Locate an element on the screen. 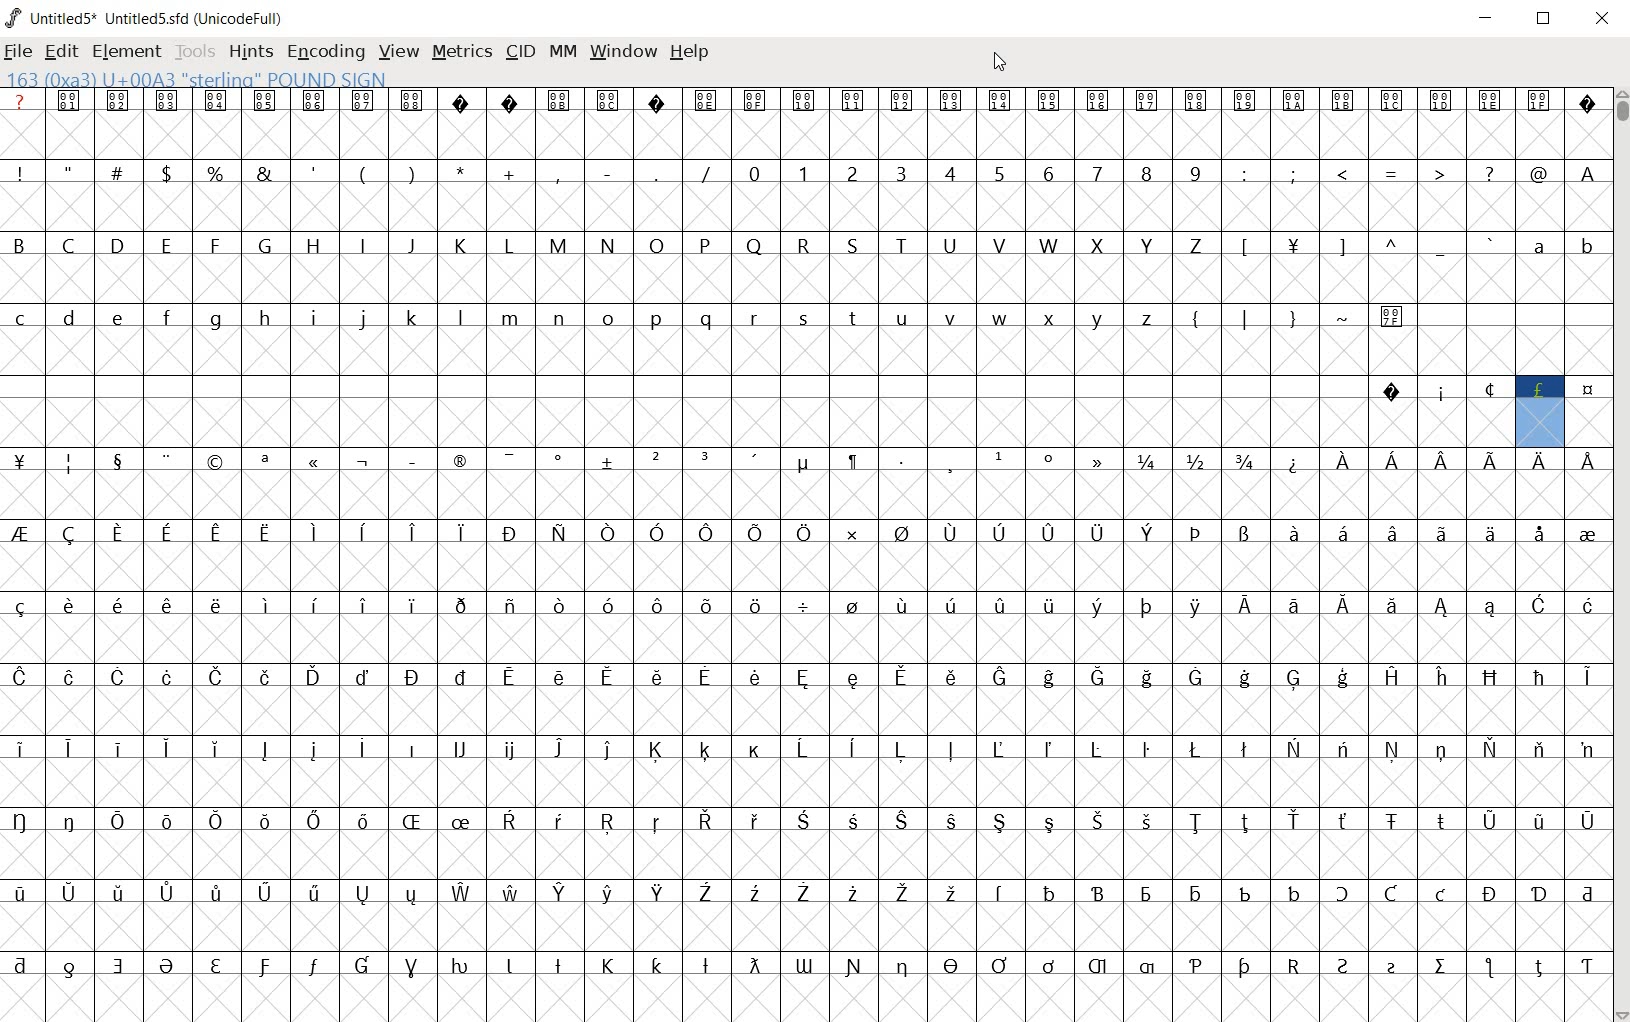  METRICS is located at coordinates (461, 51).